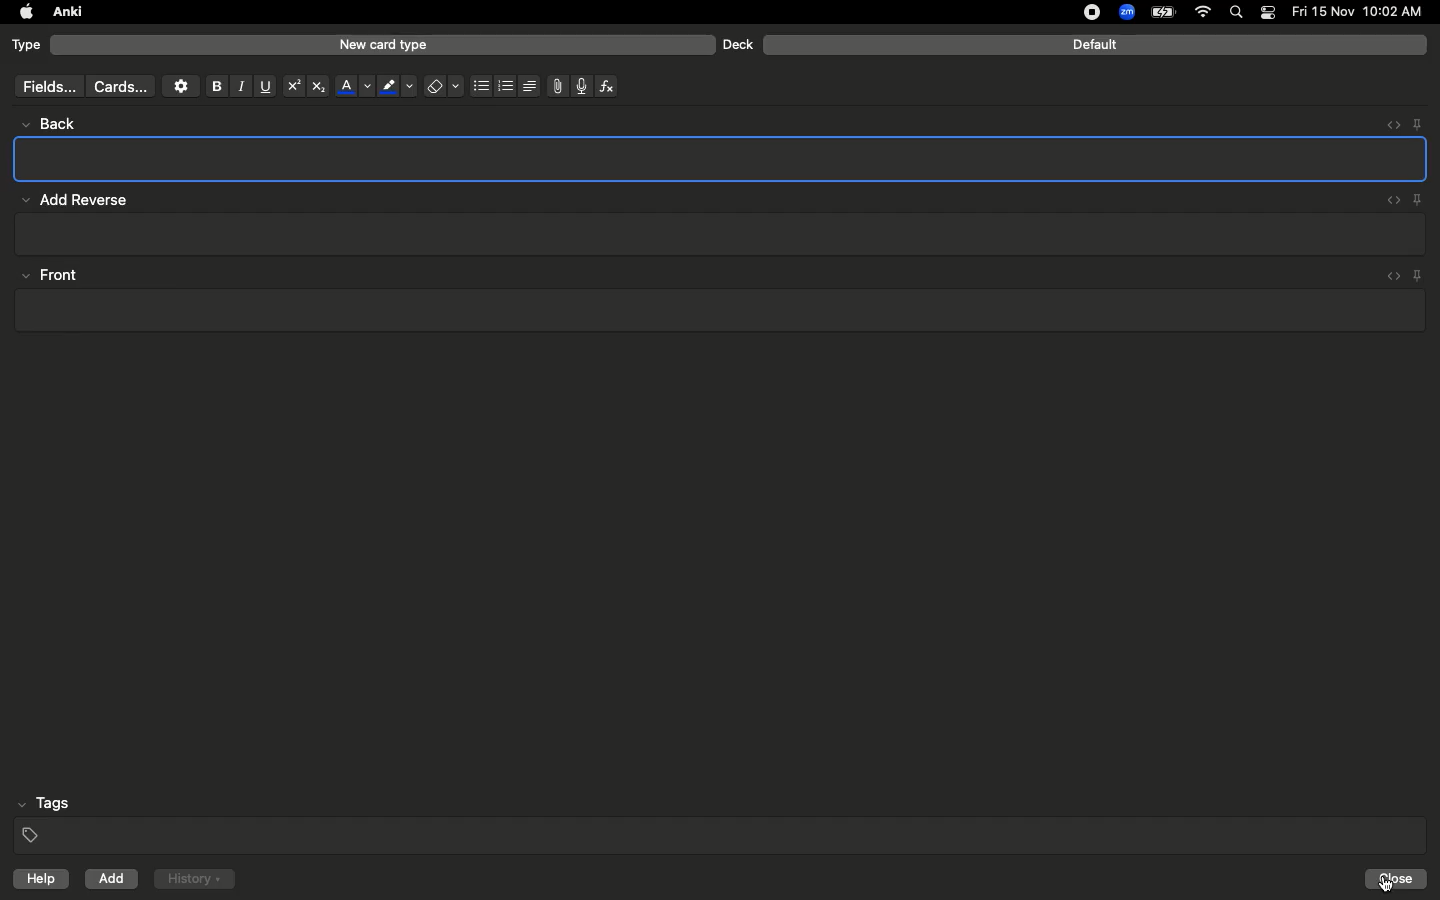  I want to click on Add, so click(113, 879).